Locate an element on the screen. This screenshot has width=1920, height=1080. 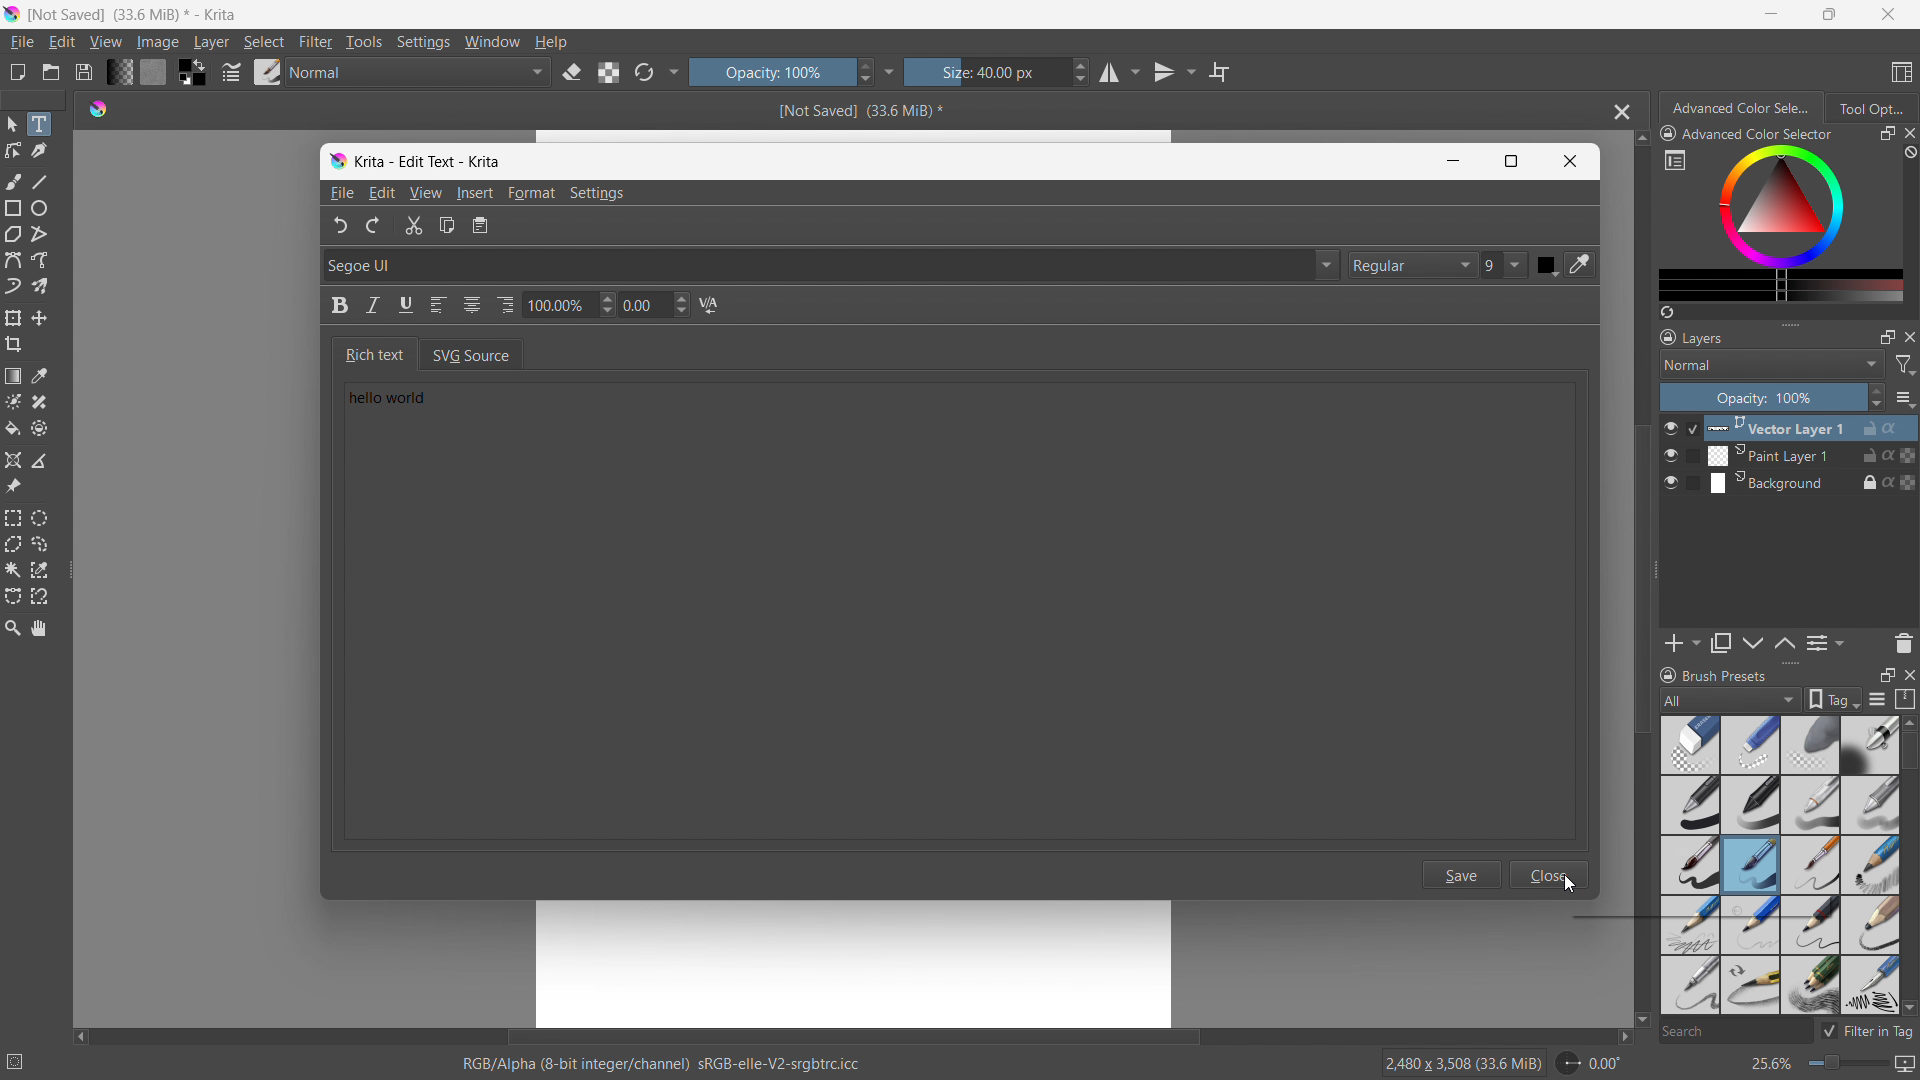
Format is located at coordinates (534, 194).